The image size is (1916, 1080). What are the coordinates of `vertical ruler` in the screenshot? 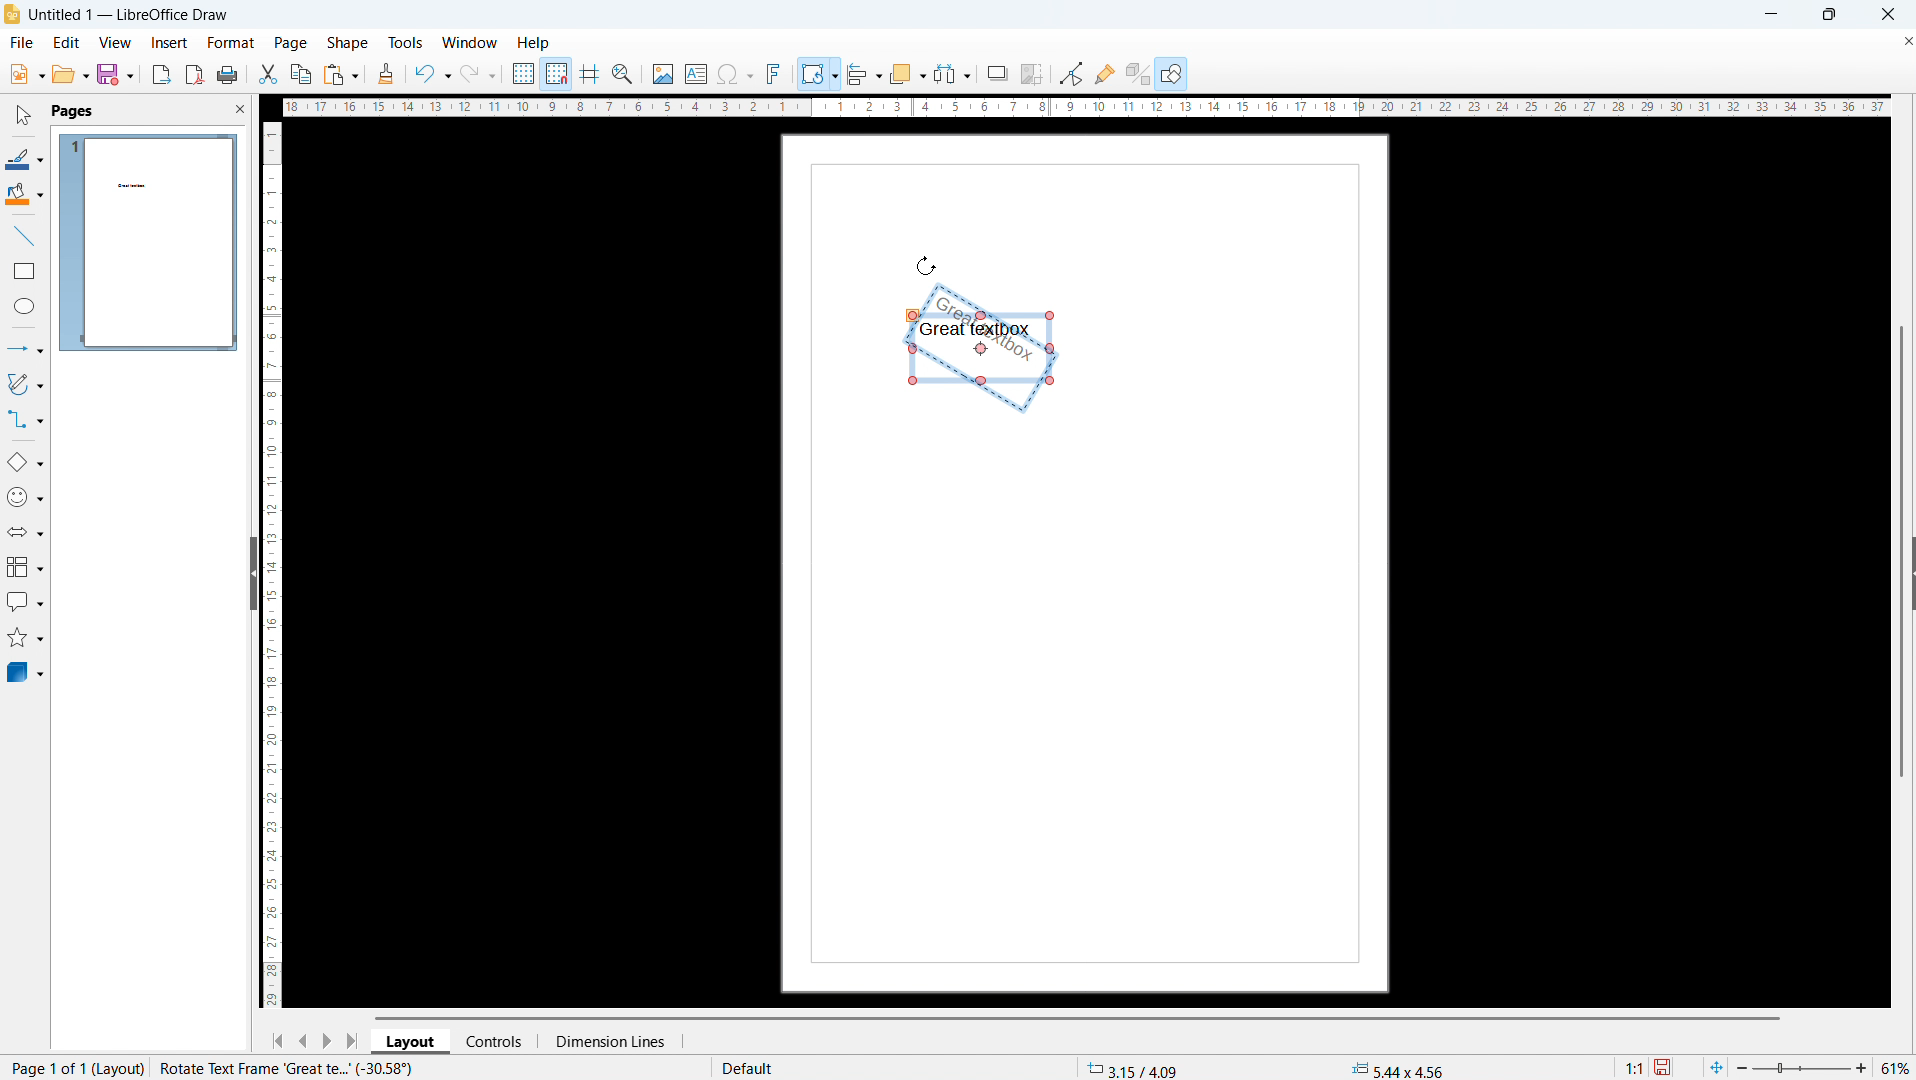 It's located at (272, 563).